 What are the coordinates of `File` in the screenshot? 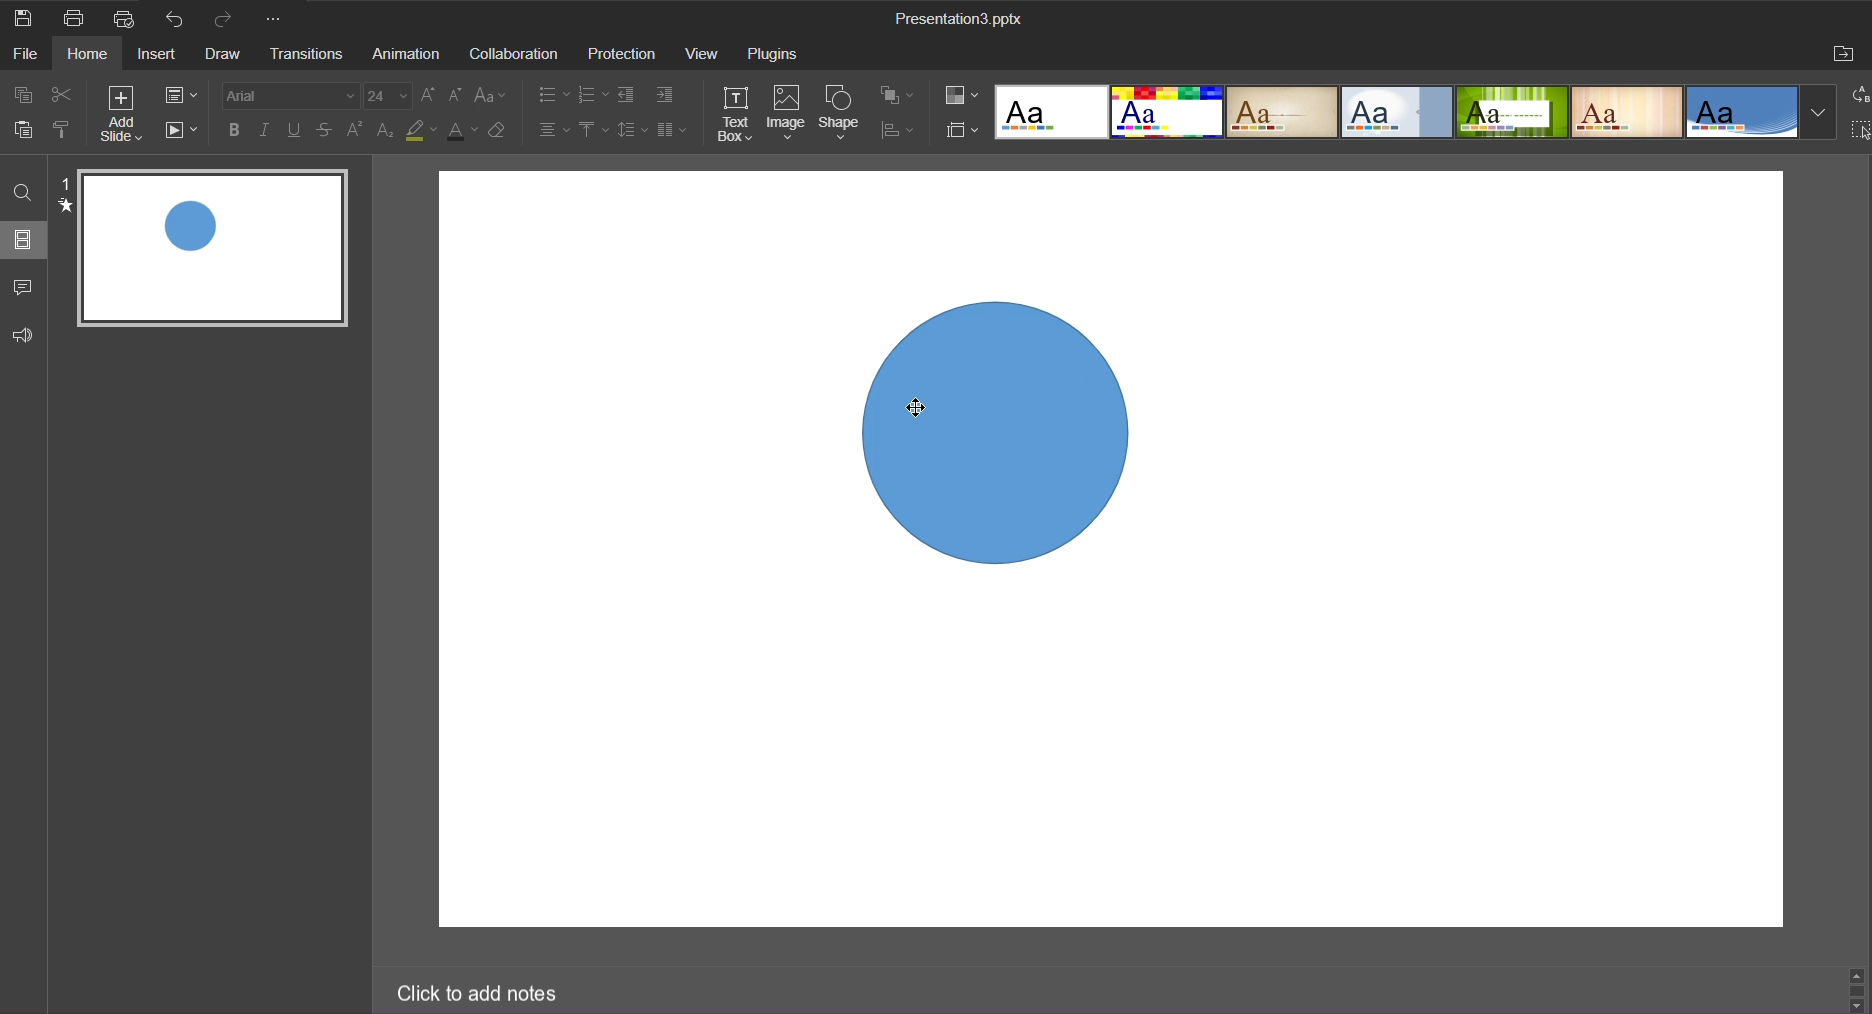 It's located at (28, 56).